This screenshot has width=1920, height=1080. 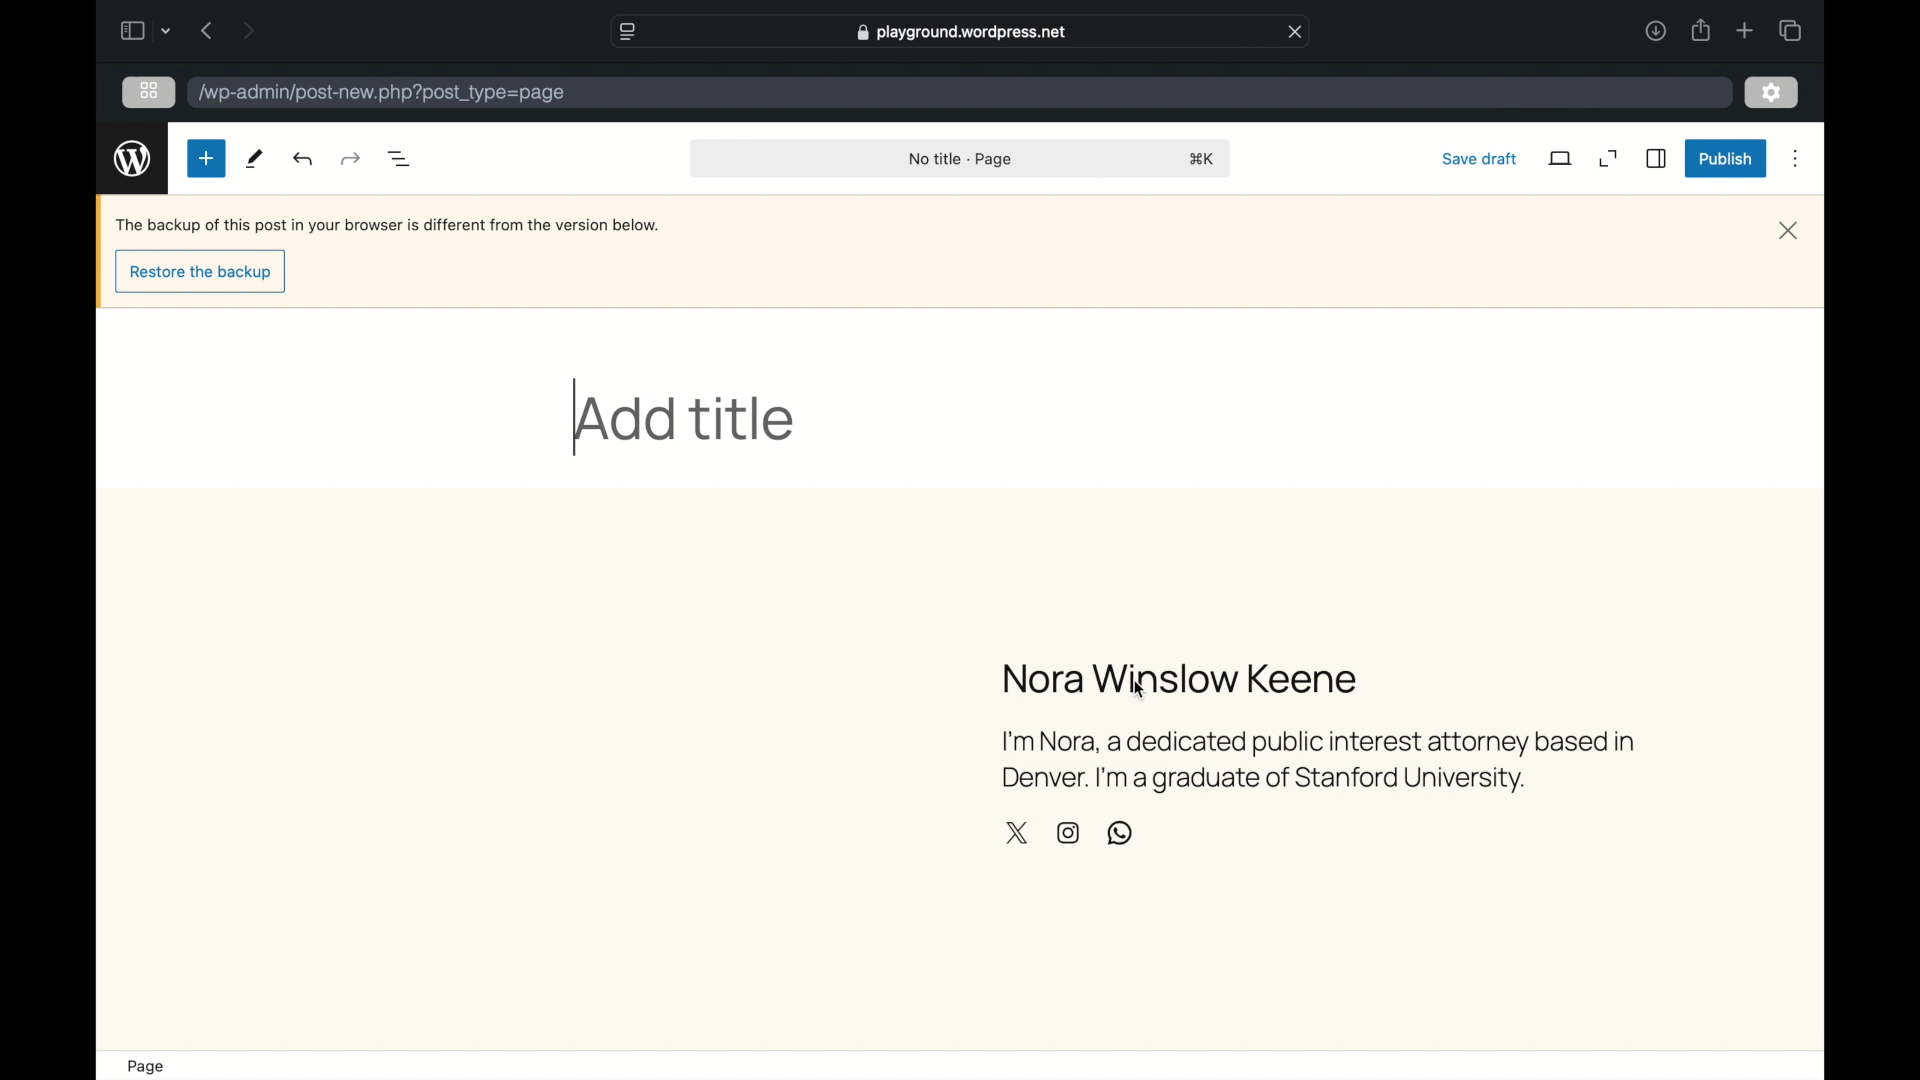 What do you see at coordinates (1562, 158) in the screenshot?
I see `view` at bounding box center [1562, 158].